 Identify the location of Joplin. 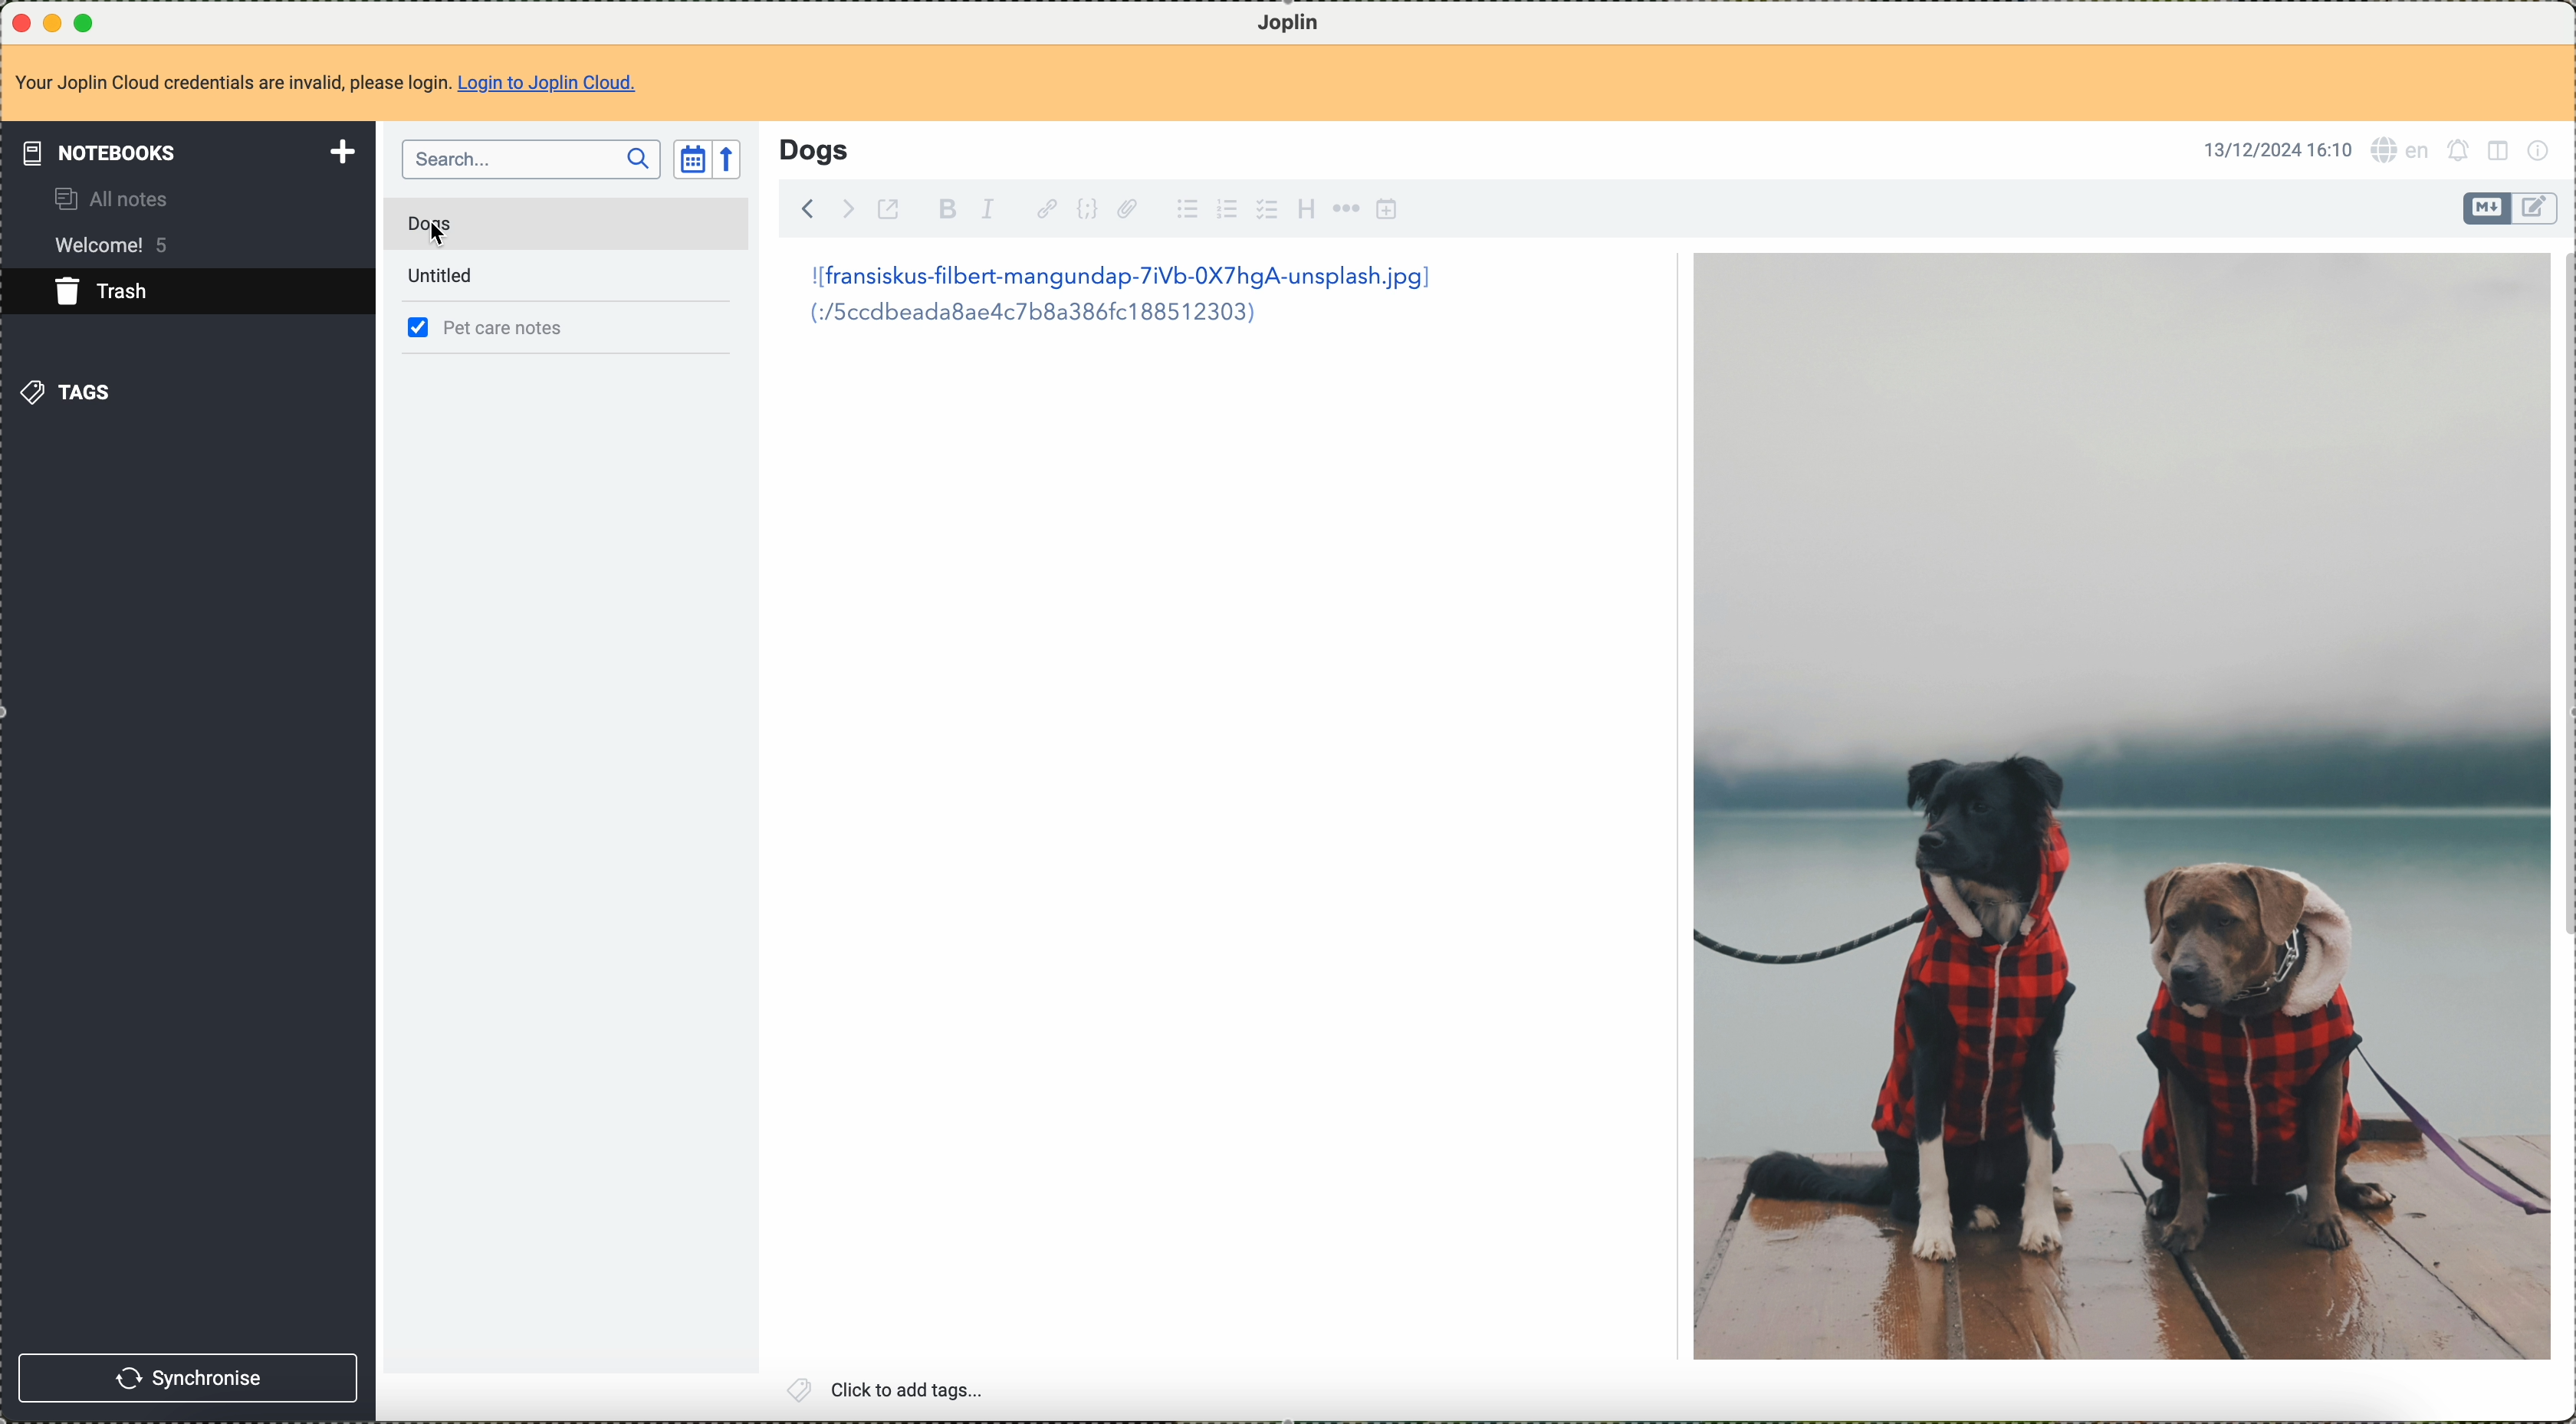
(1285, 21).